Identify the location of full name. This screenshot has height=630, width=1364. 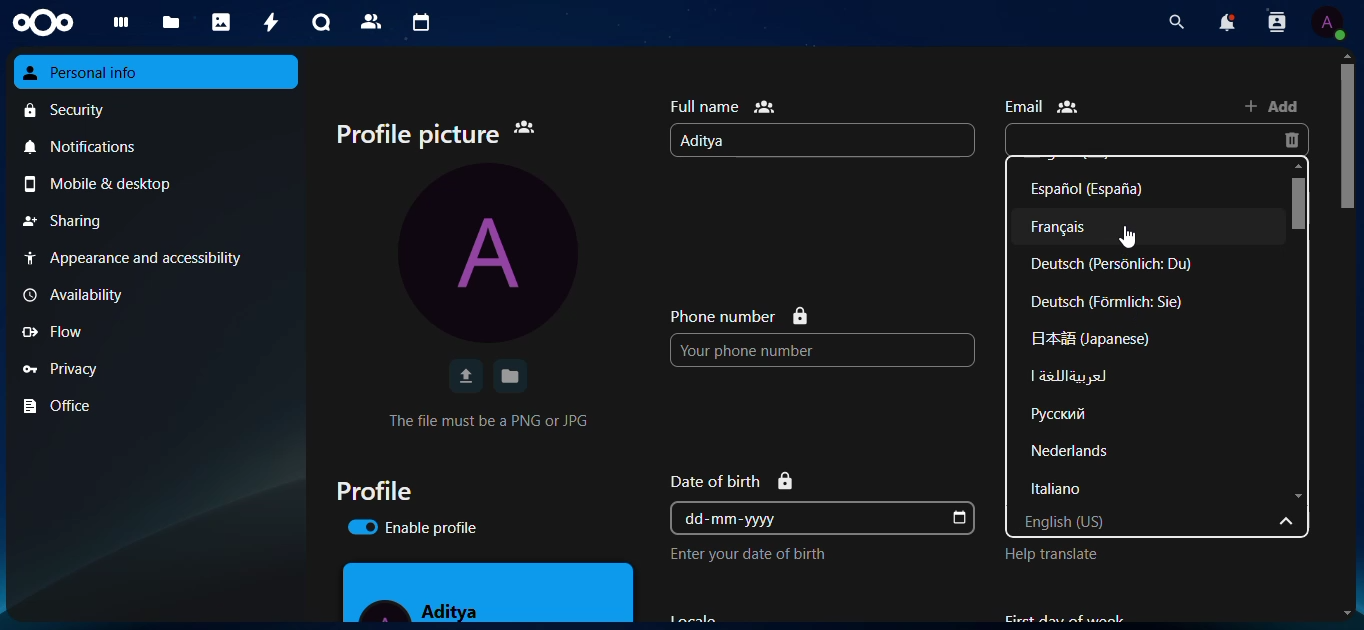
(726, 104).